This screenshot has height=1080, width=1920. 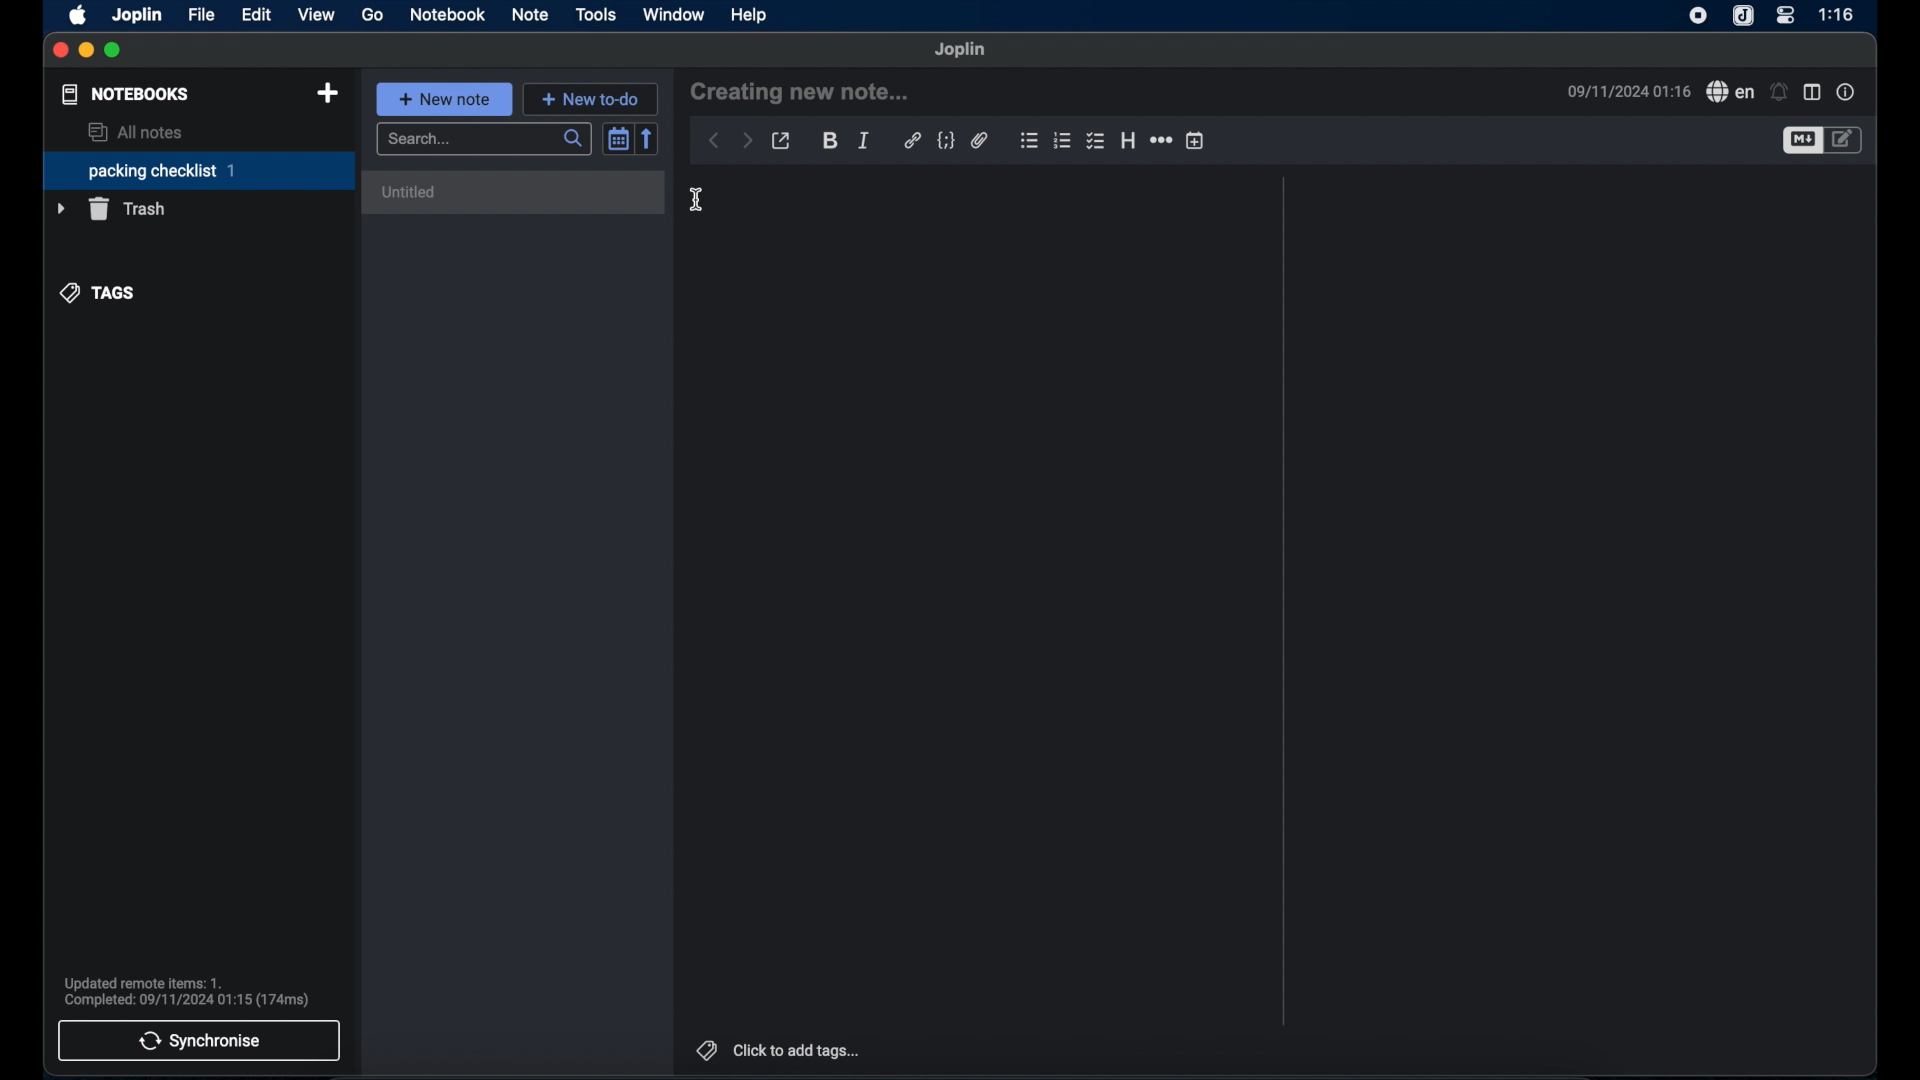 I want to click on cursor, so click(x=696, y=201).